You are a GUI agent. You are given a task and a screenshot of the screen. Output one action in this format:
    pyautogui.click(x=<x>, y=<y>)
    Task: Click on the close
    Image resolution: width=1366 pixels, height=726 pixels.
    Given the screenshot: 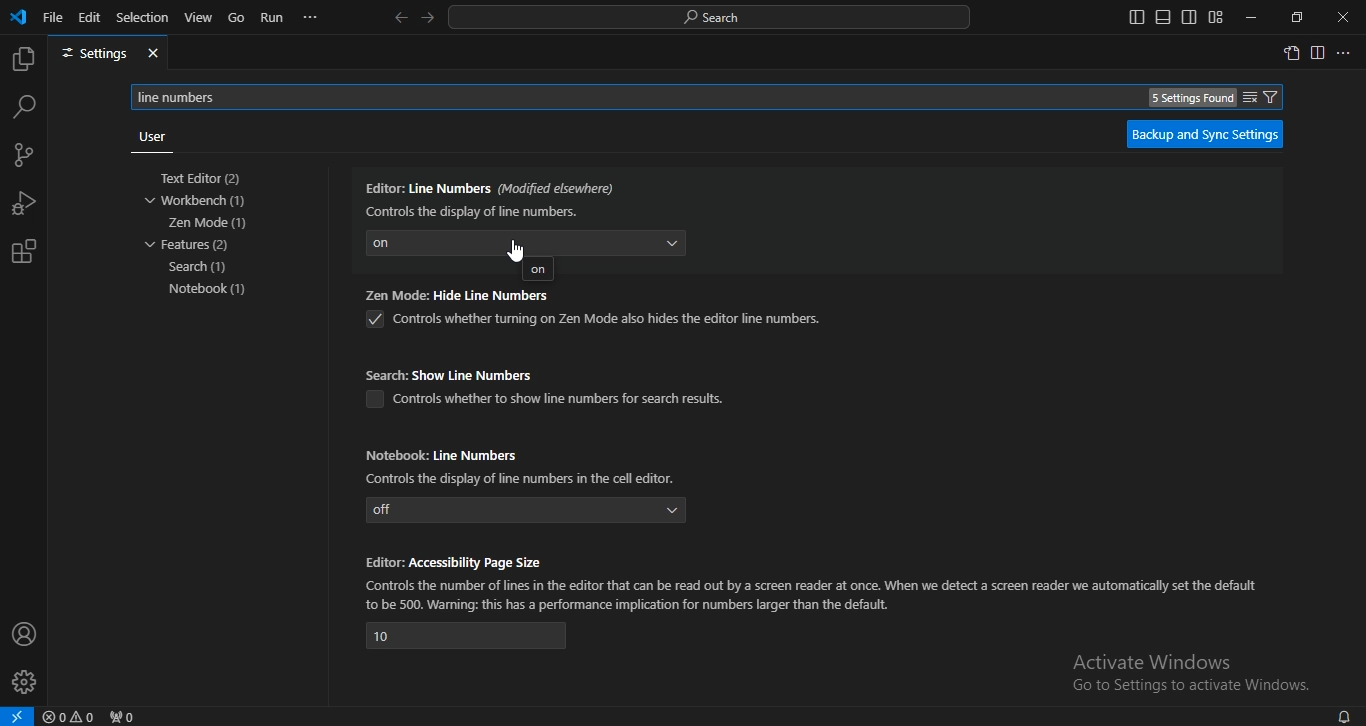 What is the action you would take?
    pyautogui.click(x=1344, y=18)
    